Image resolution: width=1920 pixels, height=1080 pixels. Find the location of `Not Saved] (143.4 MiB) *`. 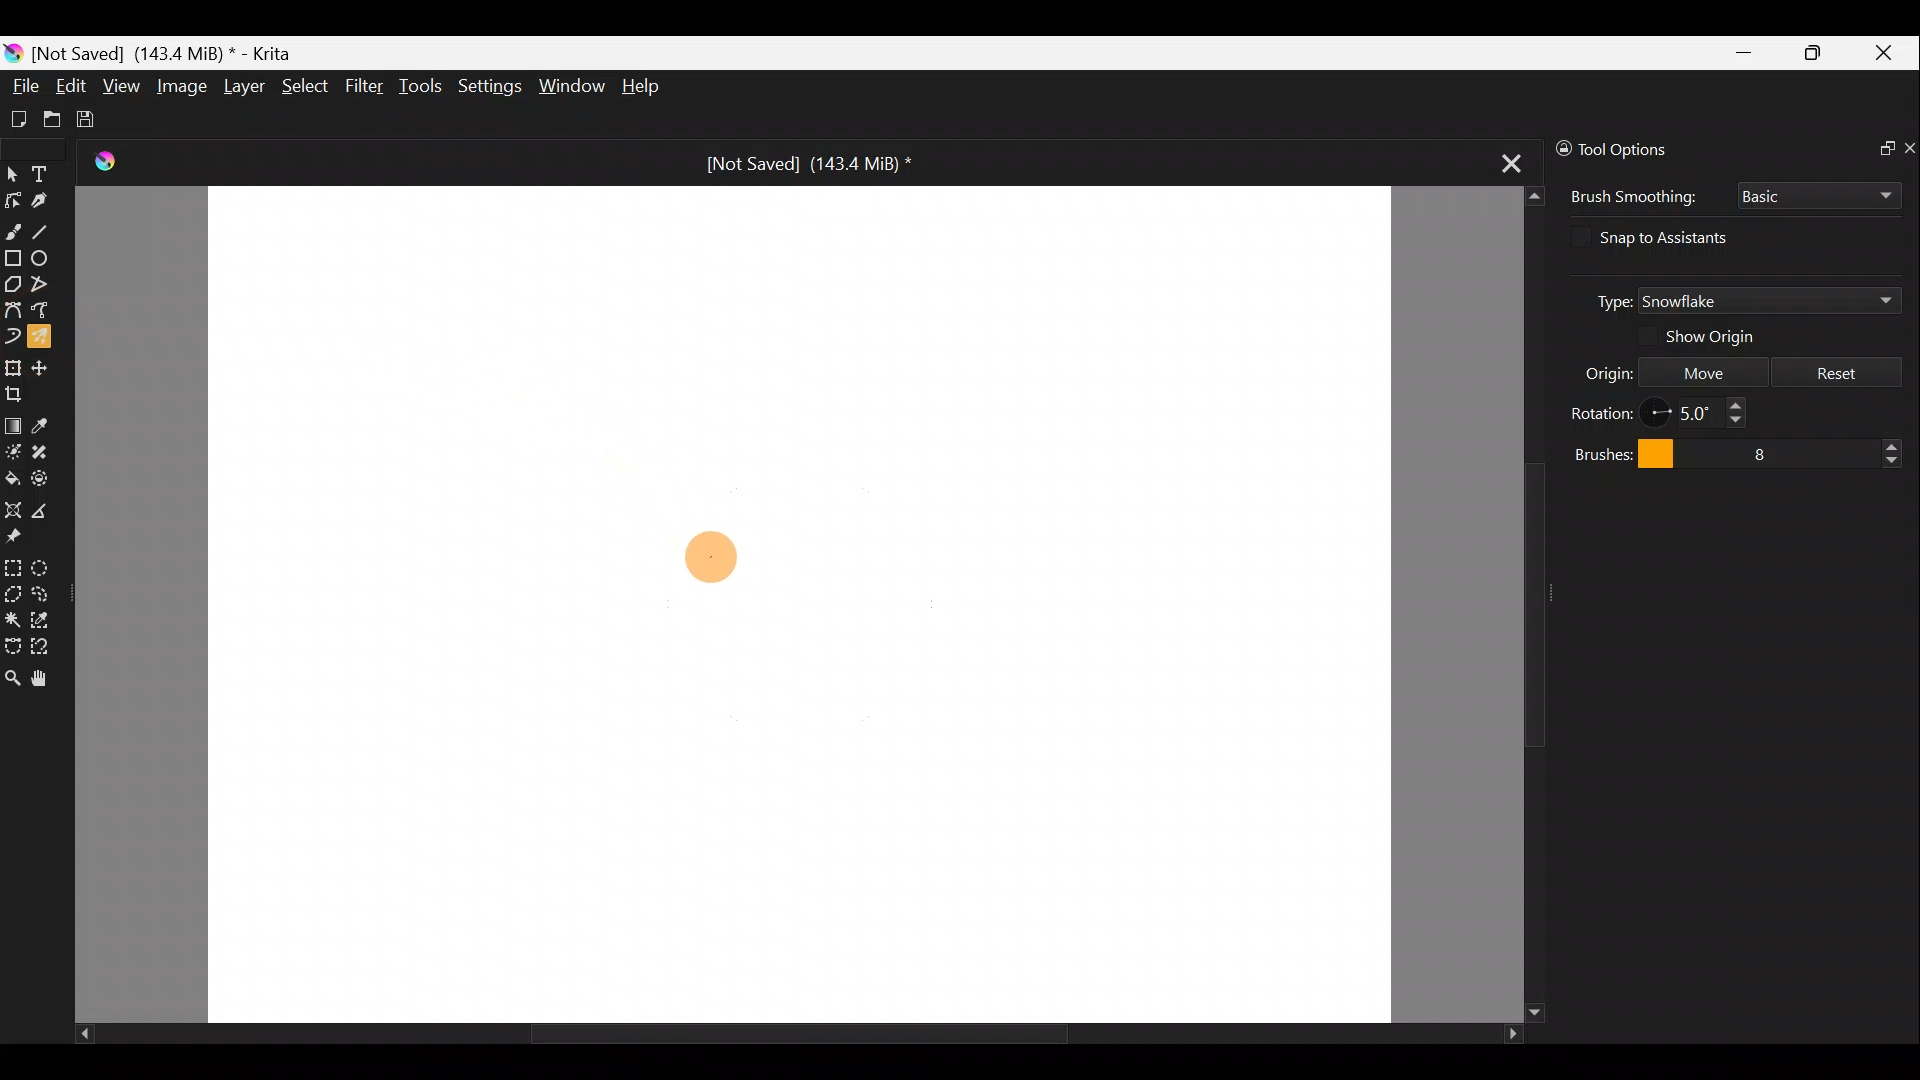

Not Saved] (143.4 MiB) * is located at coordinates (792, 164).